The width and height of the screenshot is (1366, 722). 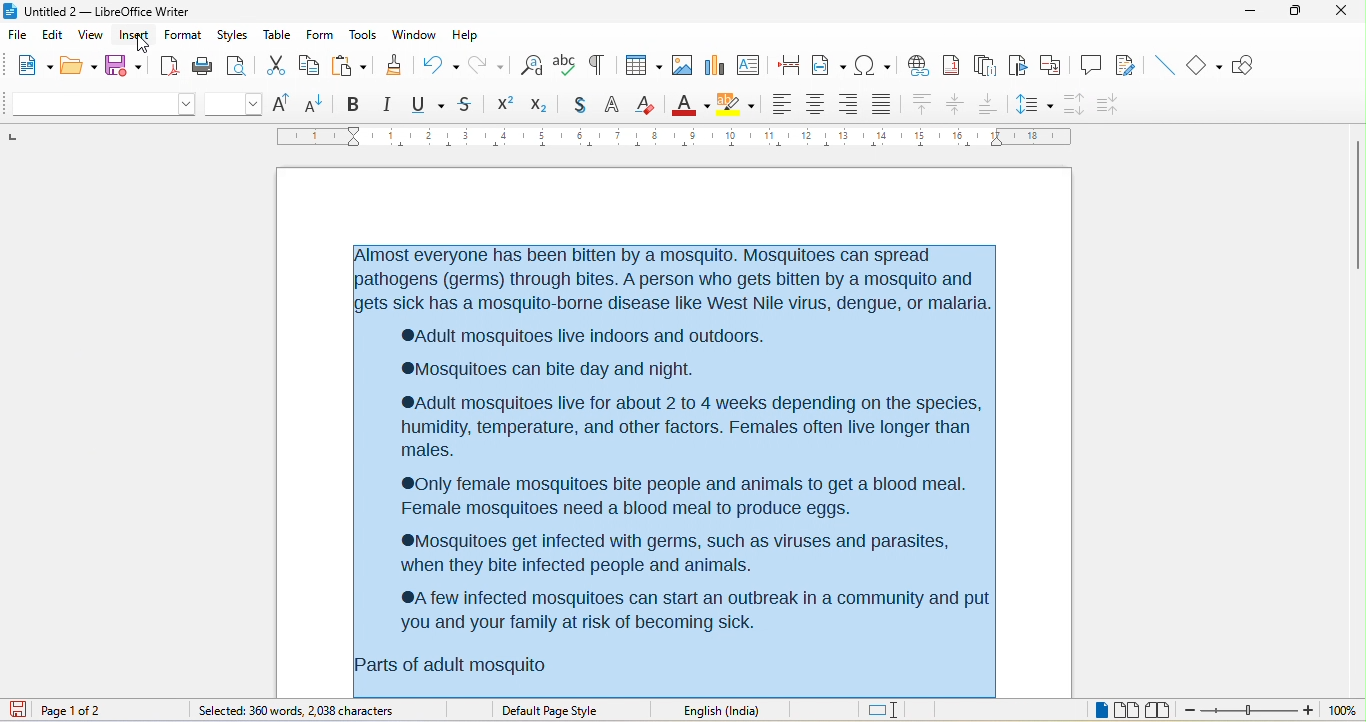 I want to click on align top, so click(x=921, y=105).